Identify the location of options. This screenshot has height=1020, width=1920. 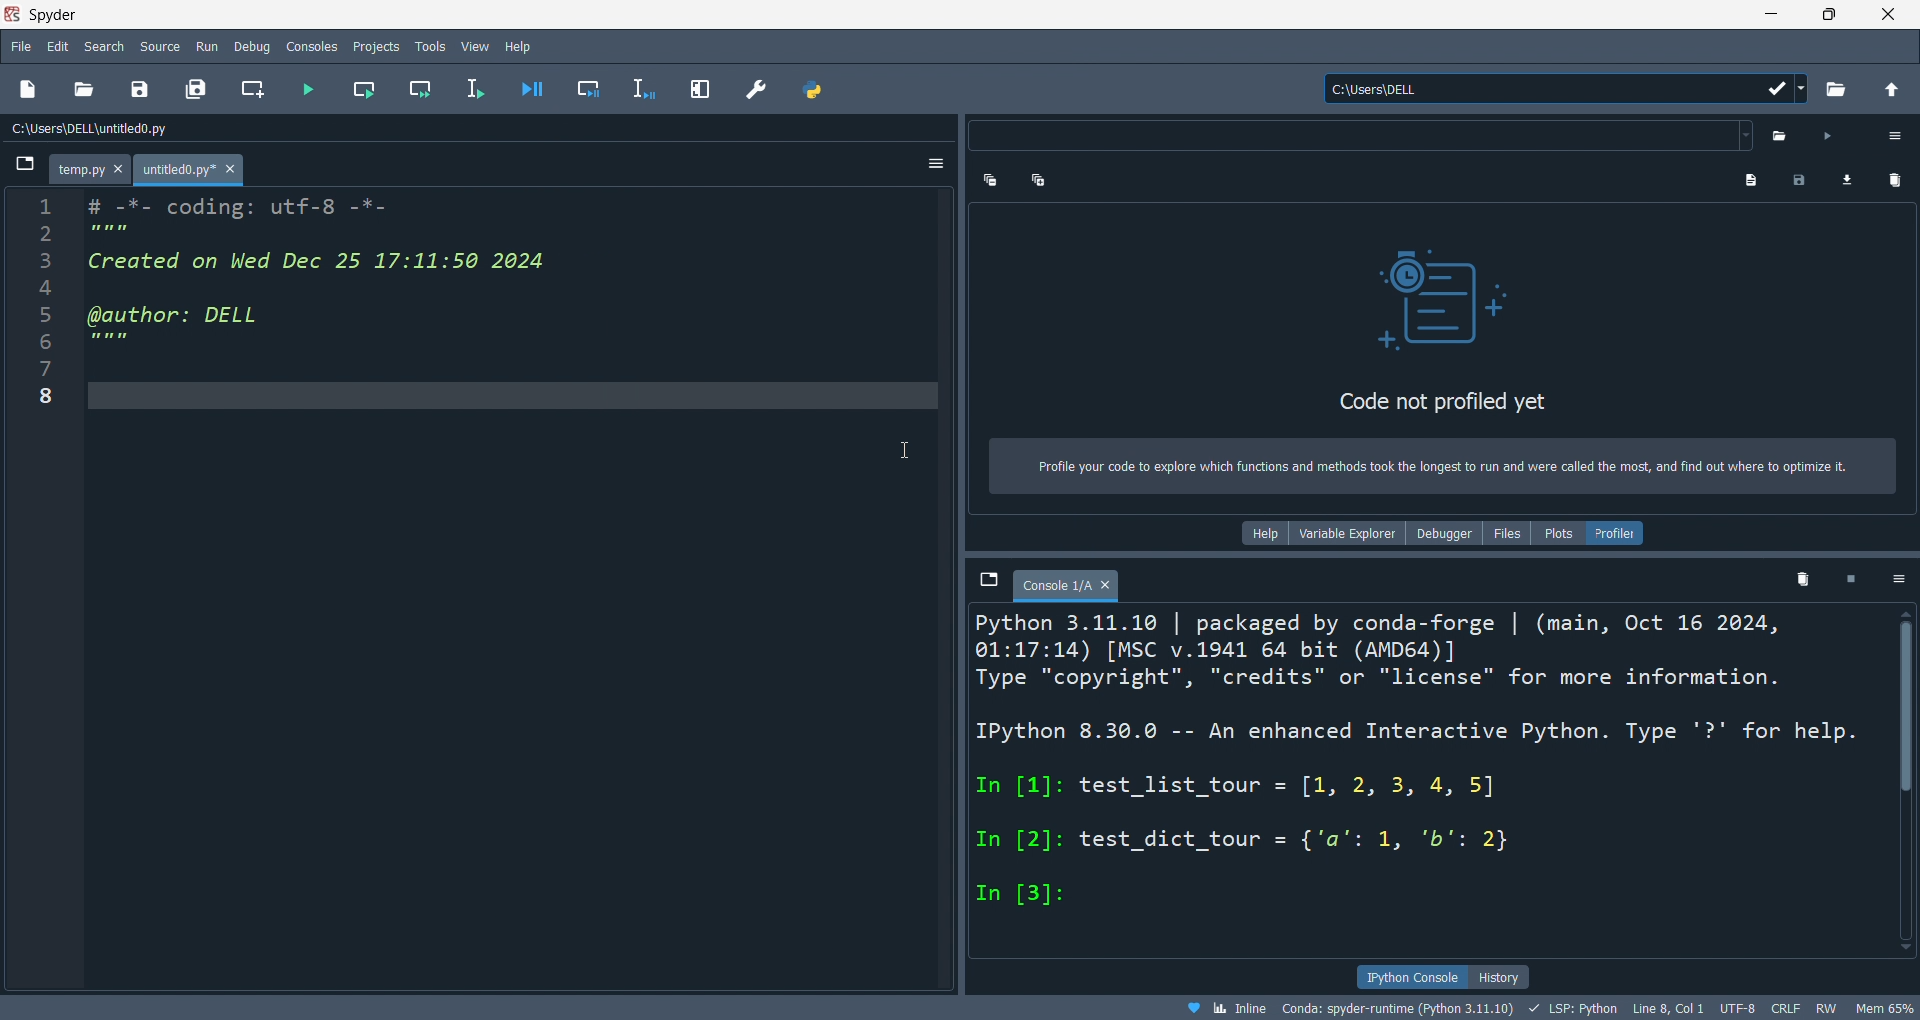
(934, 165).